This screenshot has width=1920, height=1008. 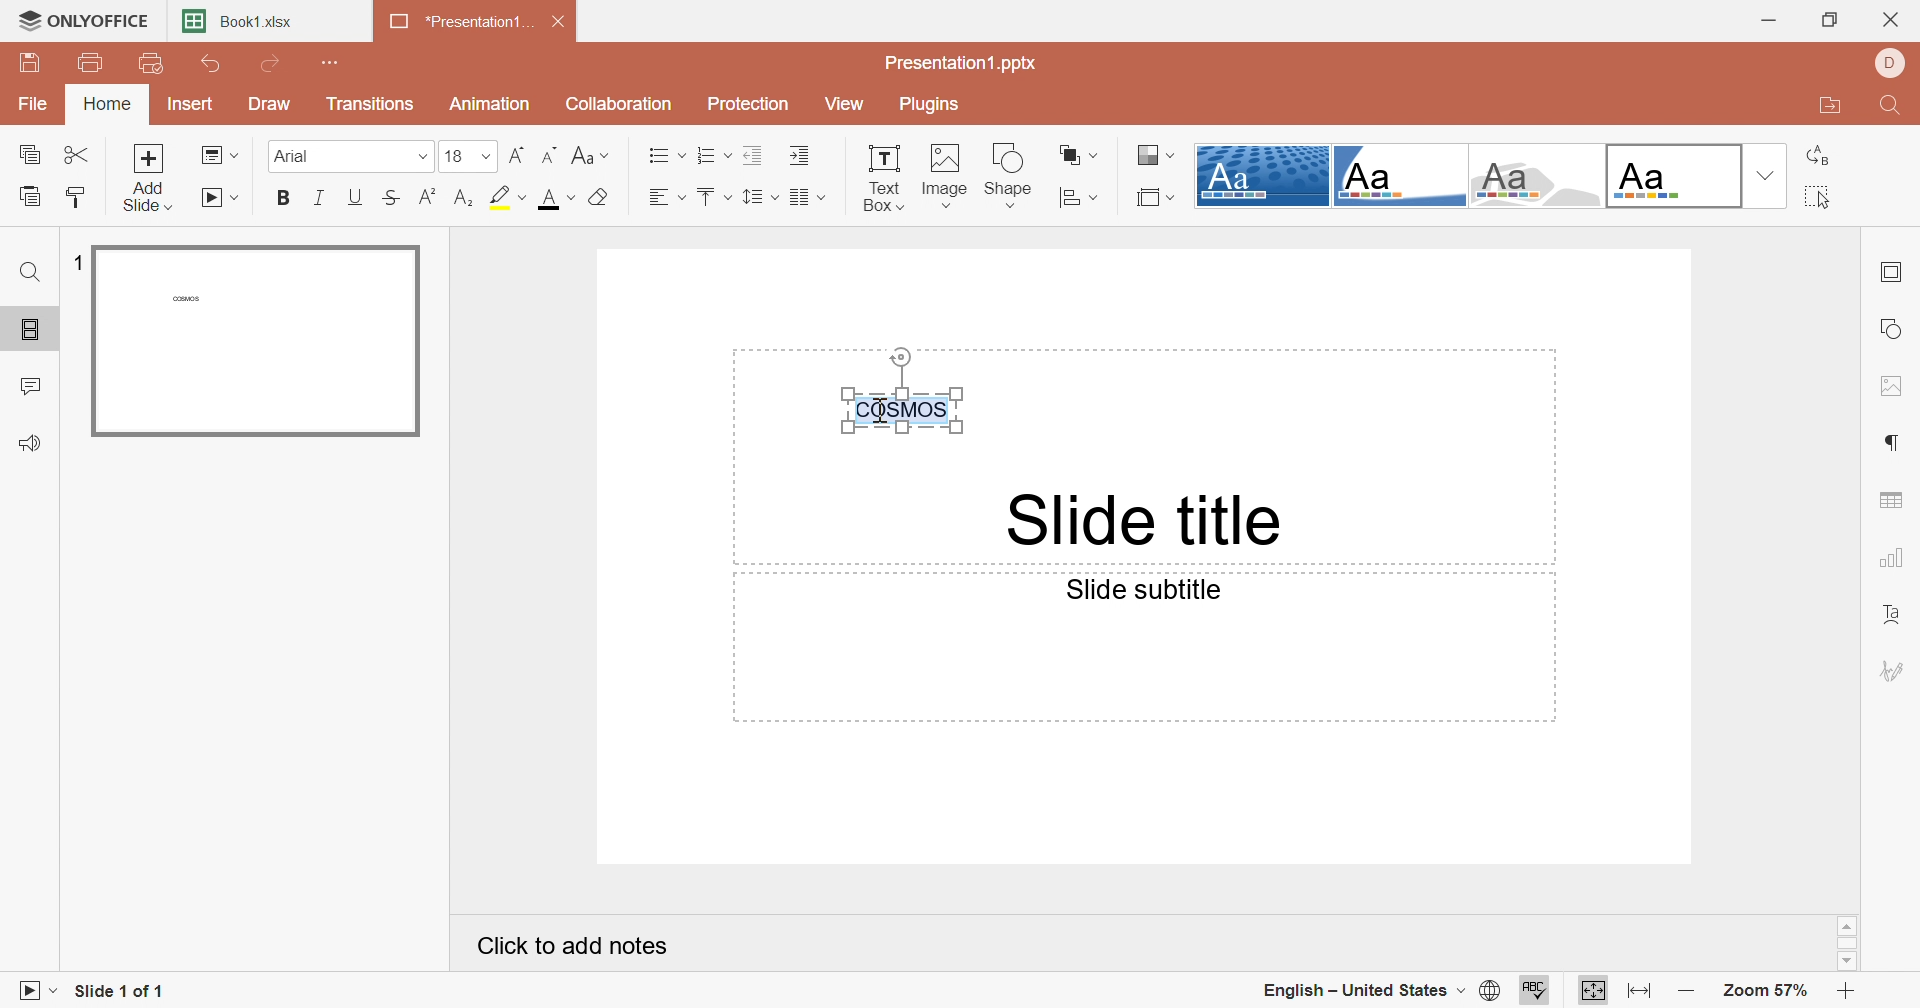 What do you see at coordinates (215, 156) in the screenshot?
I see `Change slide layout` at bounding box center [215, 156].